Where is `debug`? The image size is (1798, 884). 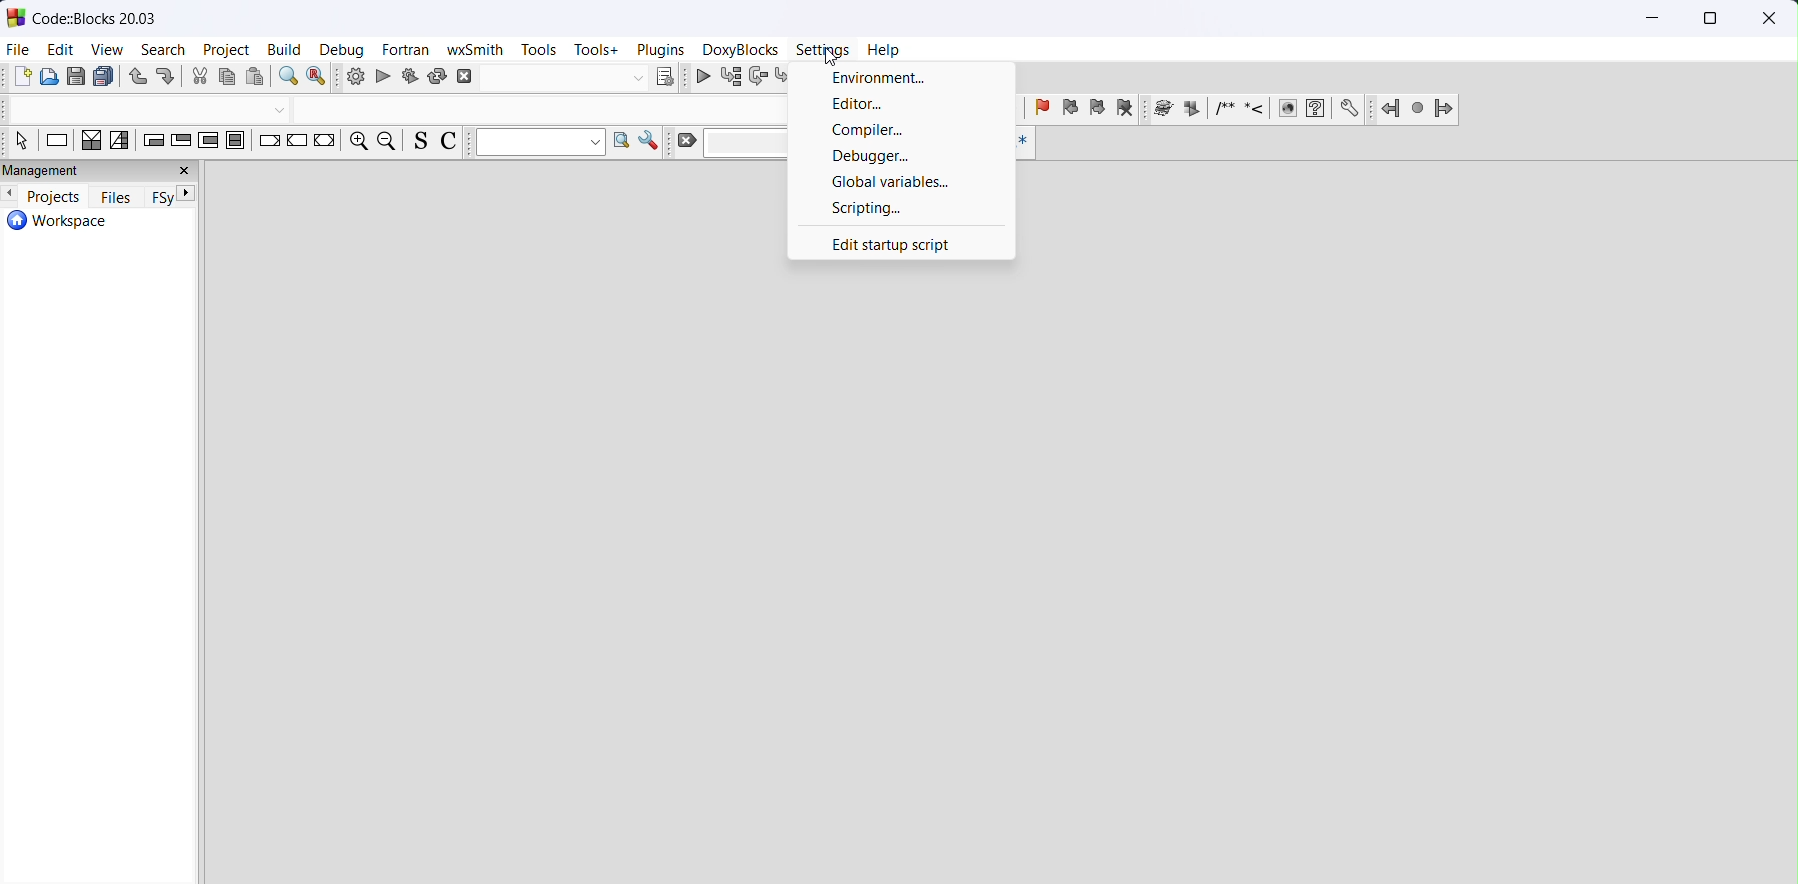 debug is located at coordinates (346, 51).